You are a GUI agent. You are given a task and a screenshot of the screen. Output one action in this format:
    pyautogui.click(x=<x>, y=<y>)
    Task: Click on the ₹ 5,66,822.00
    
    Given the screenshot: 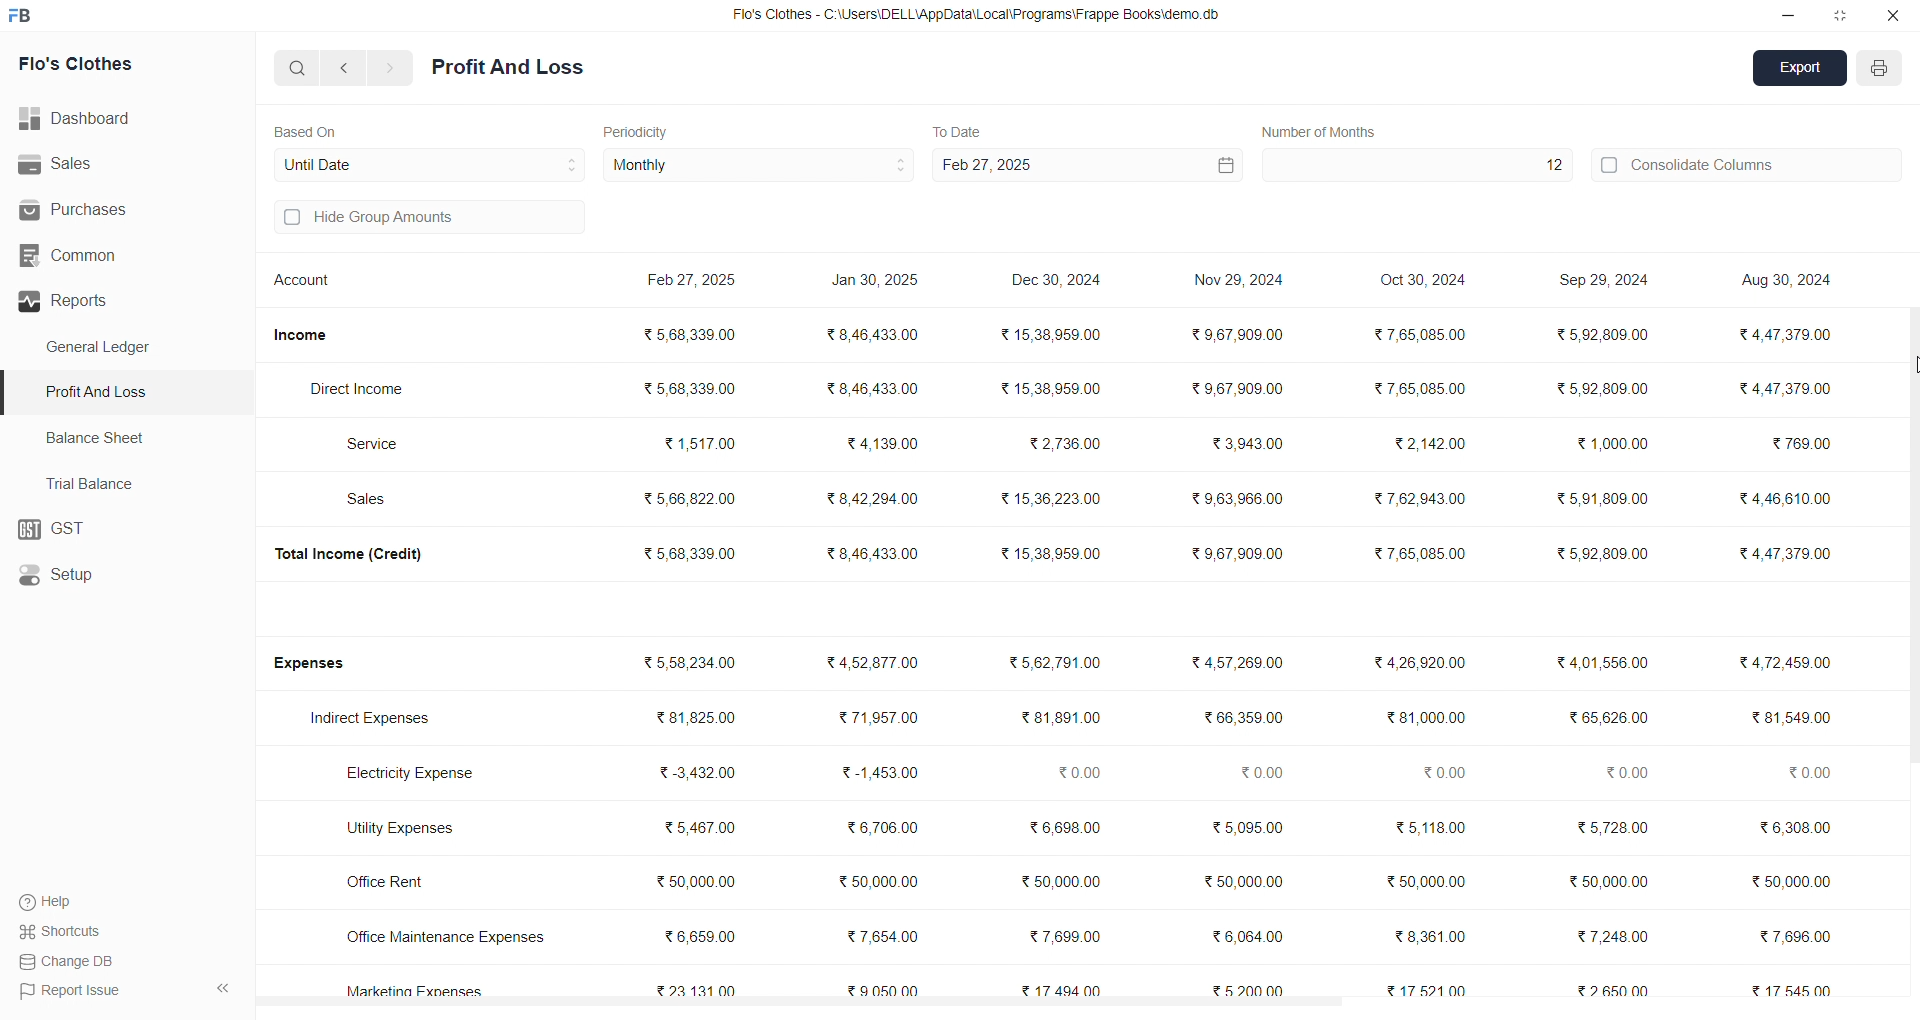 What is the action you would take?
    pyautogui.click(x=692, y=497)
    